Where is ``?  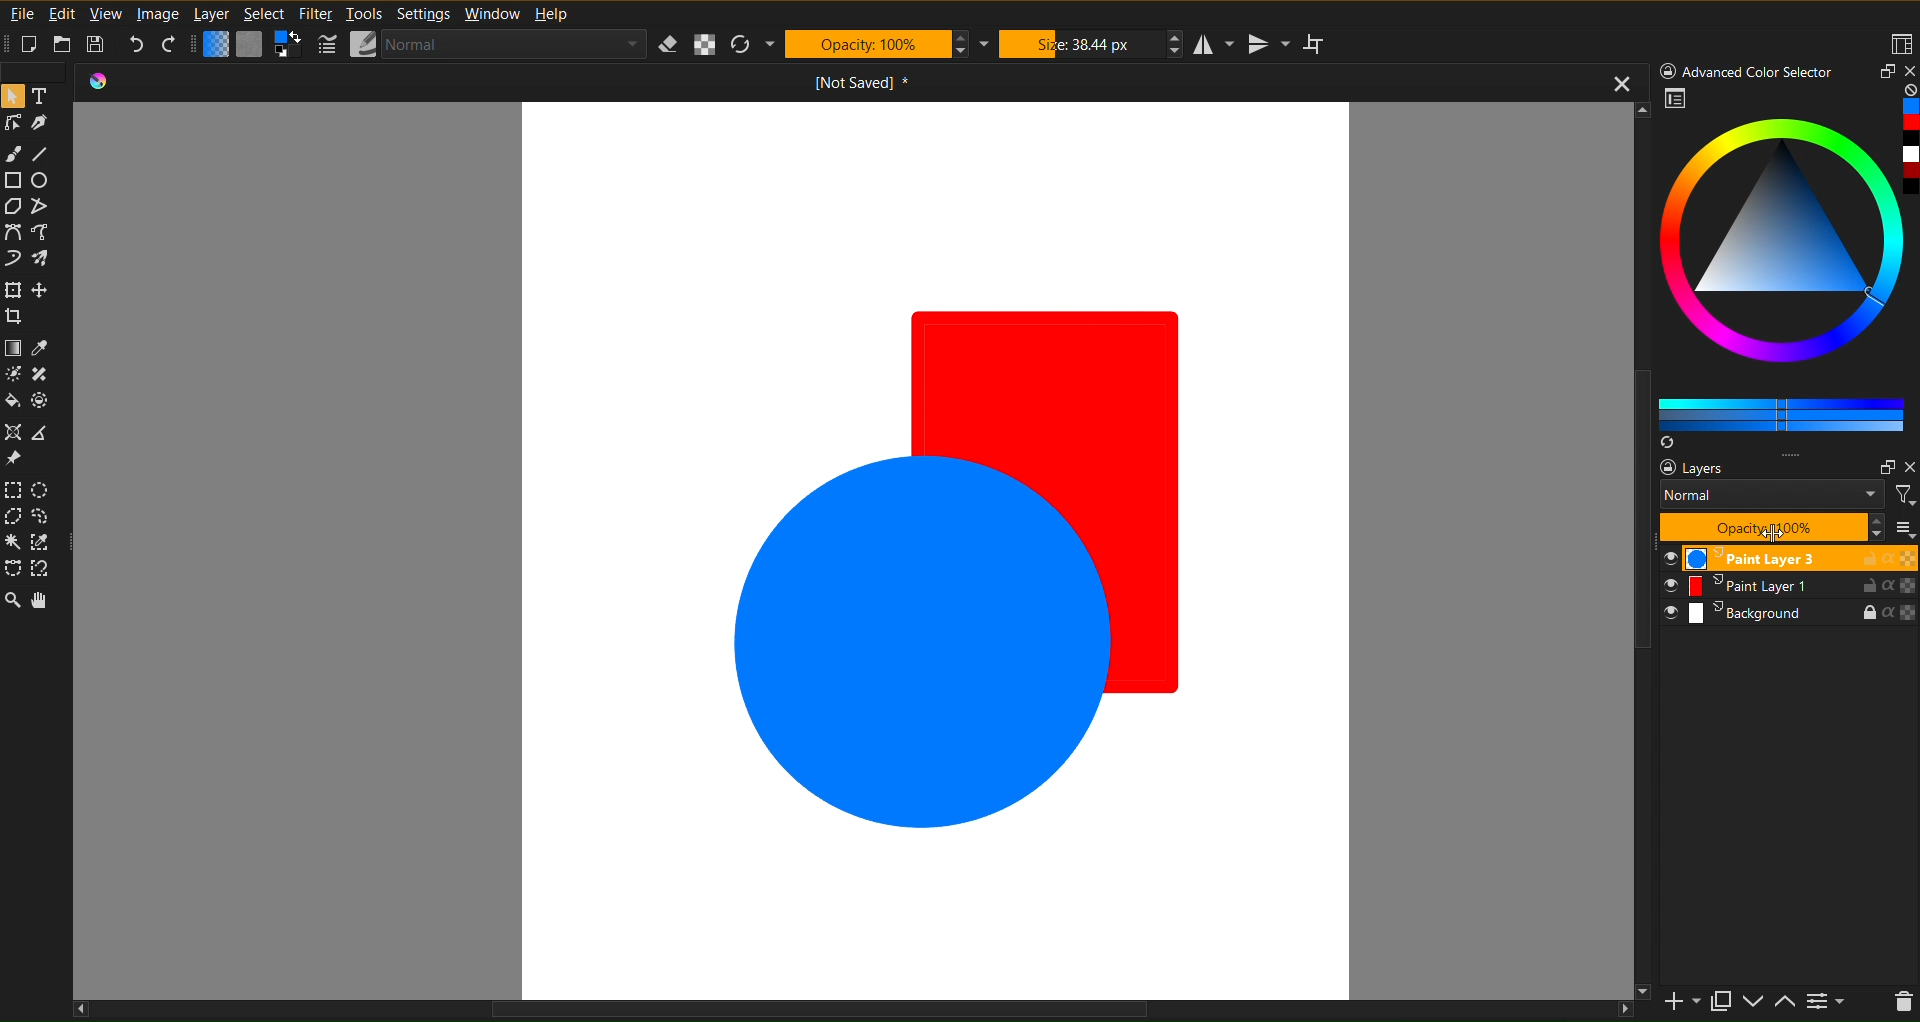
 is located at coordinates (13, 44).